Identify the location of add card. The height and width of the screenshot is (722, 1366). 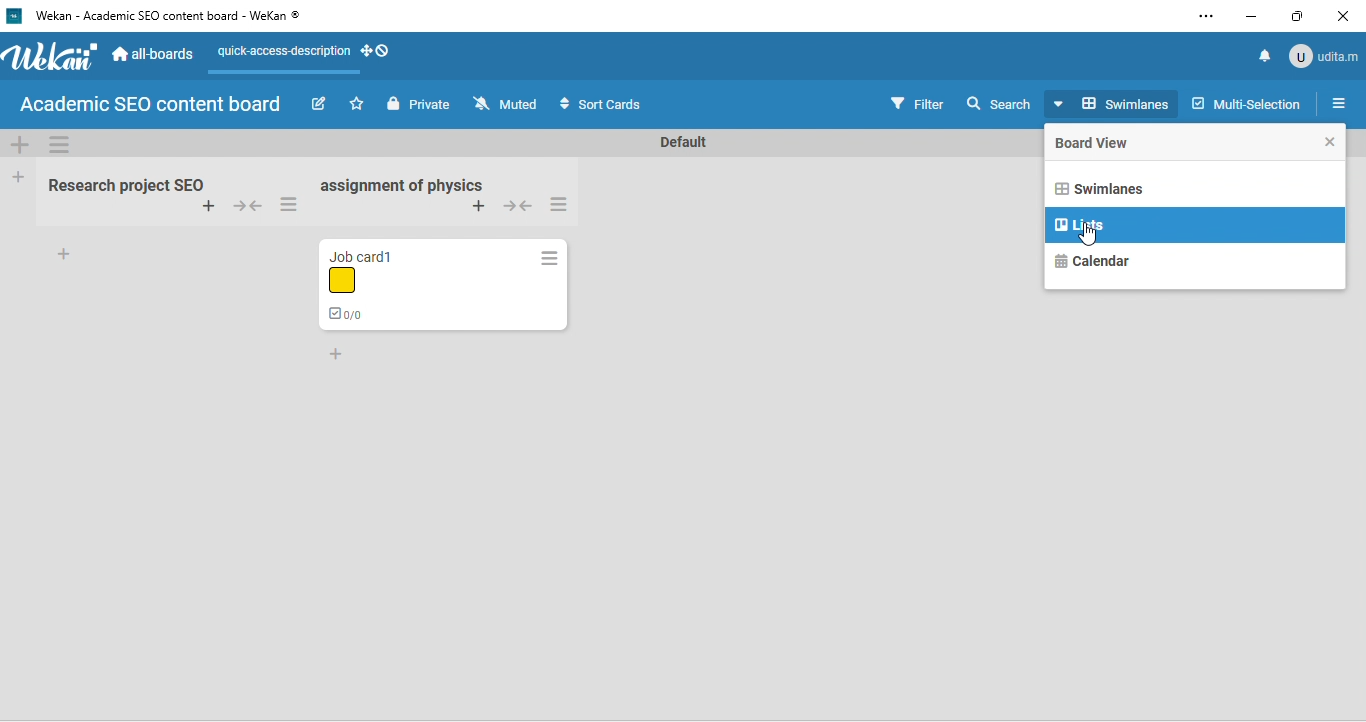
(205, 208).